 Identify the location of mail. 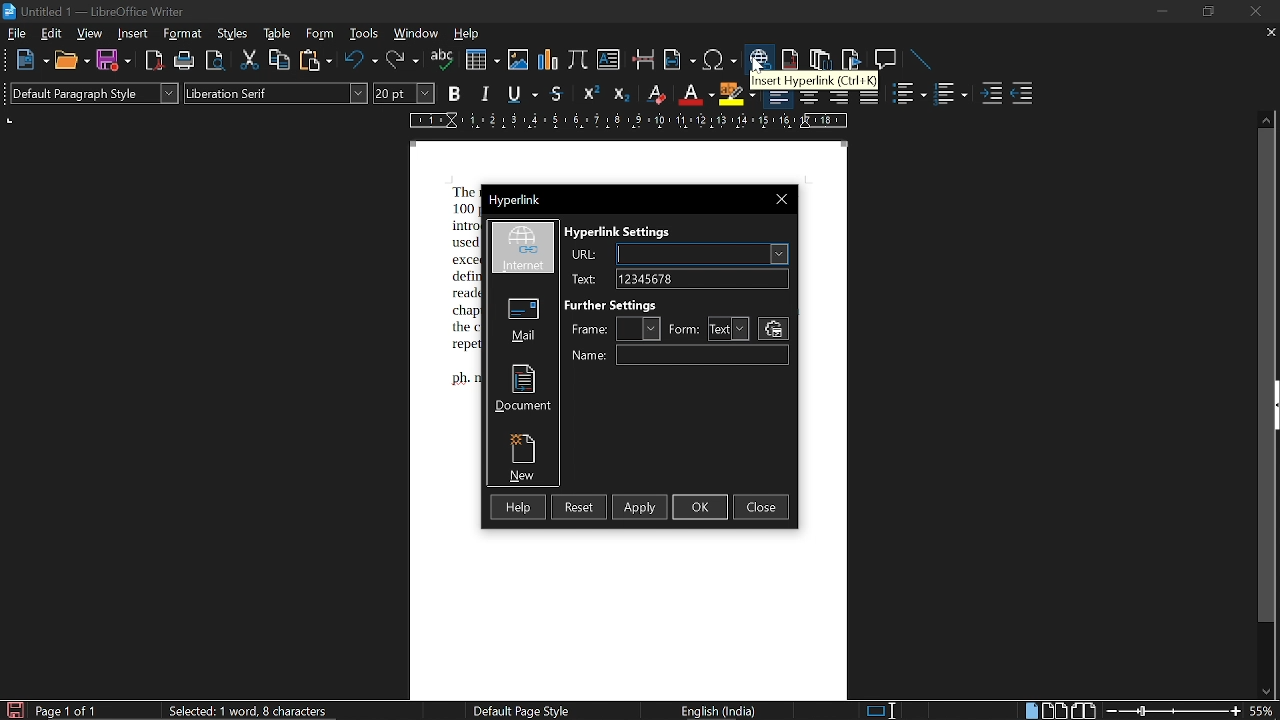
(523, 317).